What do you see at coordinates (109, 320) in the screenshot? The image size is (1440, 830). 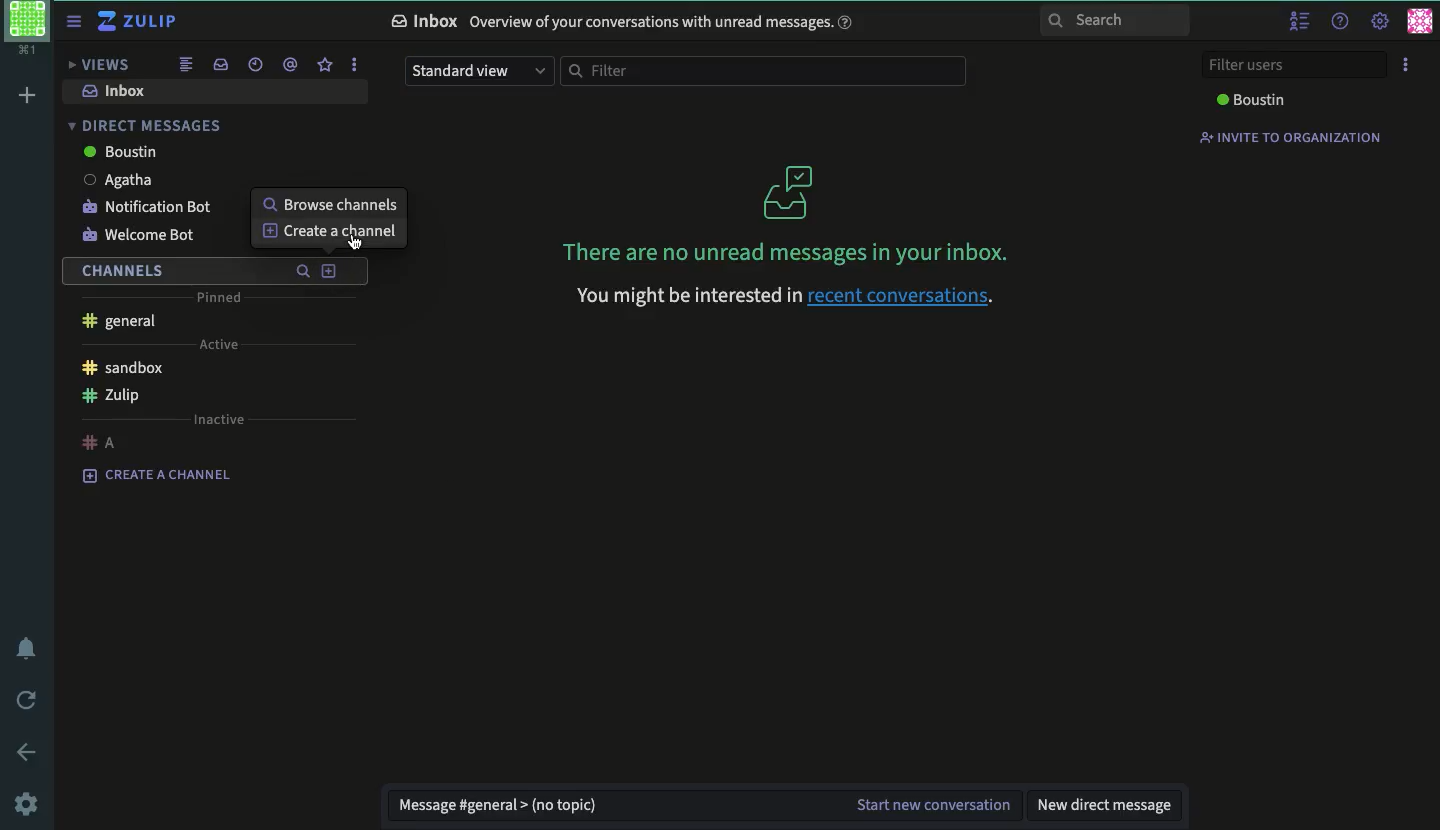 I see `general` at bounding box center [109, 320].